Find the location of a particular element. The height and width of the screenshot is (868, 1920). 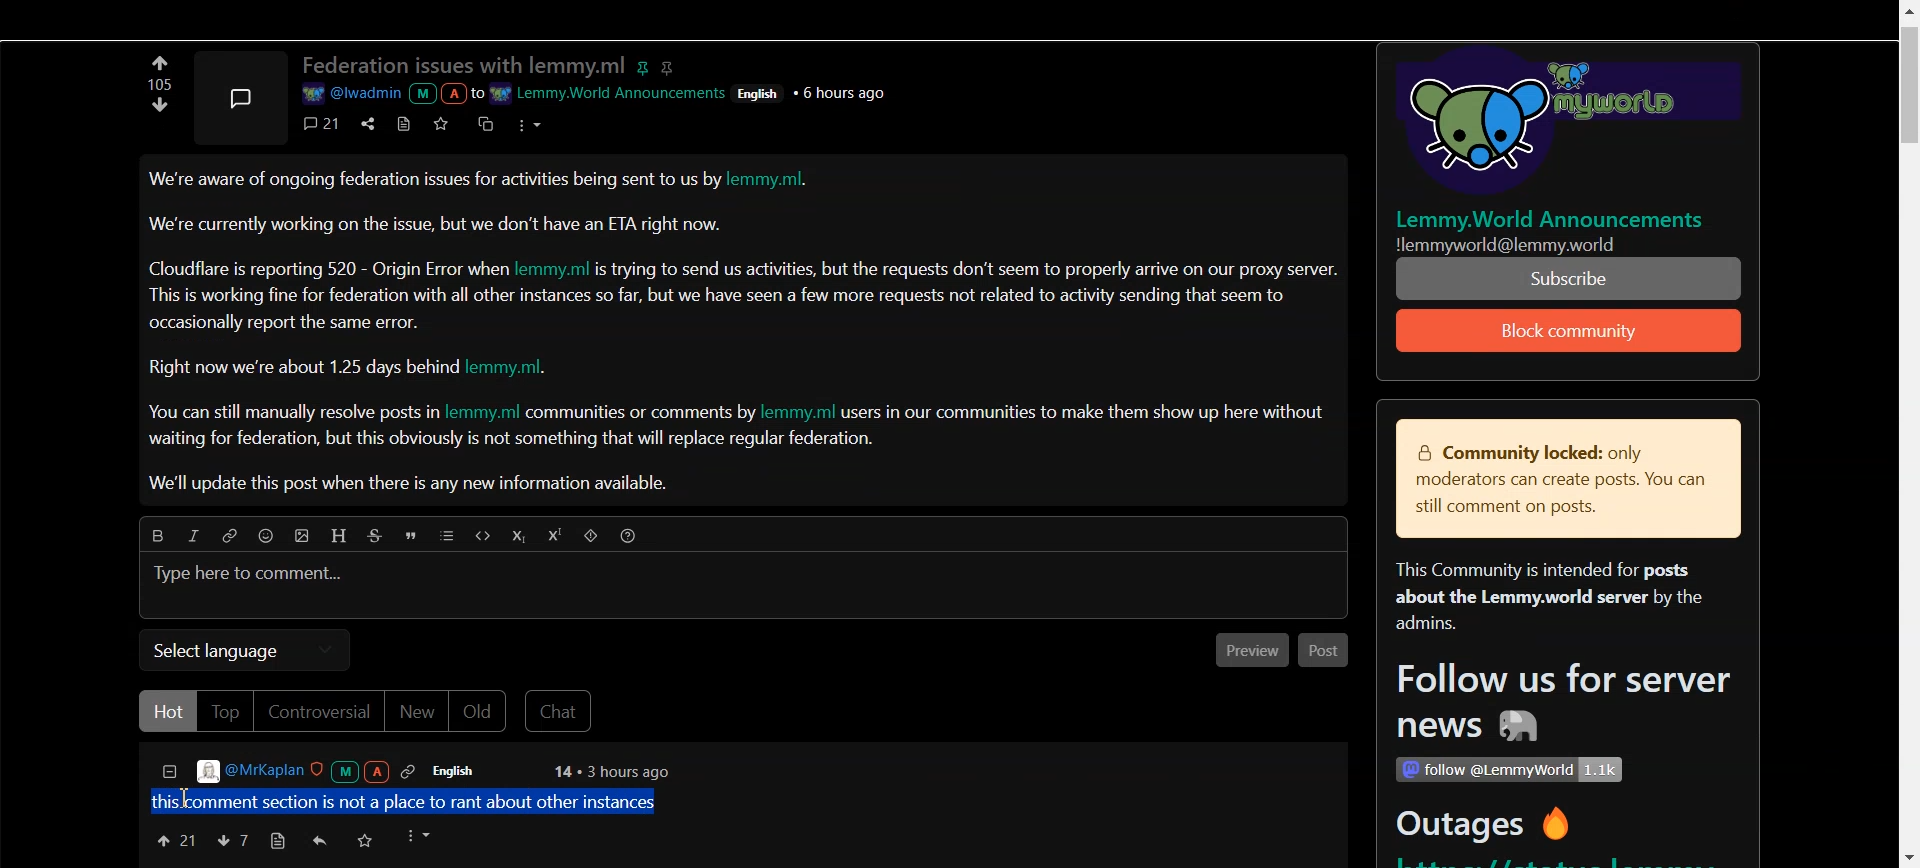

This is working fine for federation with all other instances so far, but we have seen a few more requests not related to activity sending that seem to
occasionally report the same error. is located at coordinates (719, 308).